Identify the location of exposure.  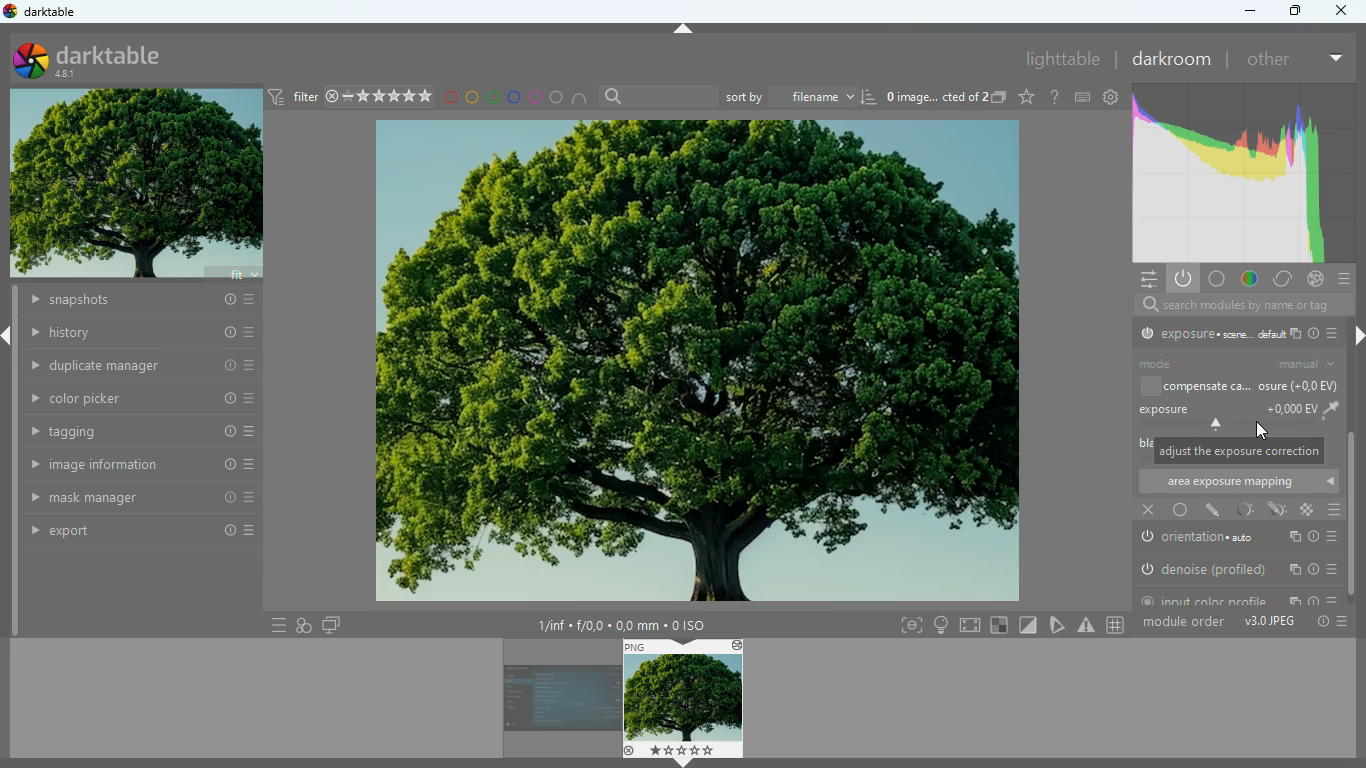
(1243, 415).